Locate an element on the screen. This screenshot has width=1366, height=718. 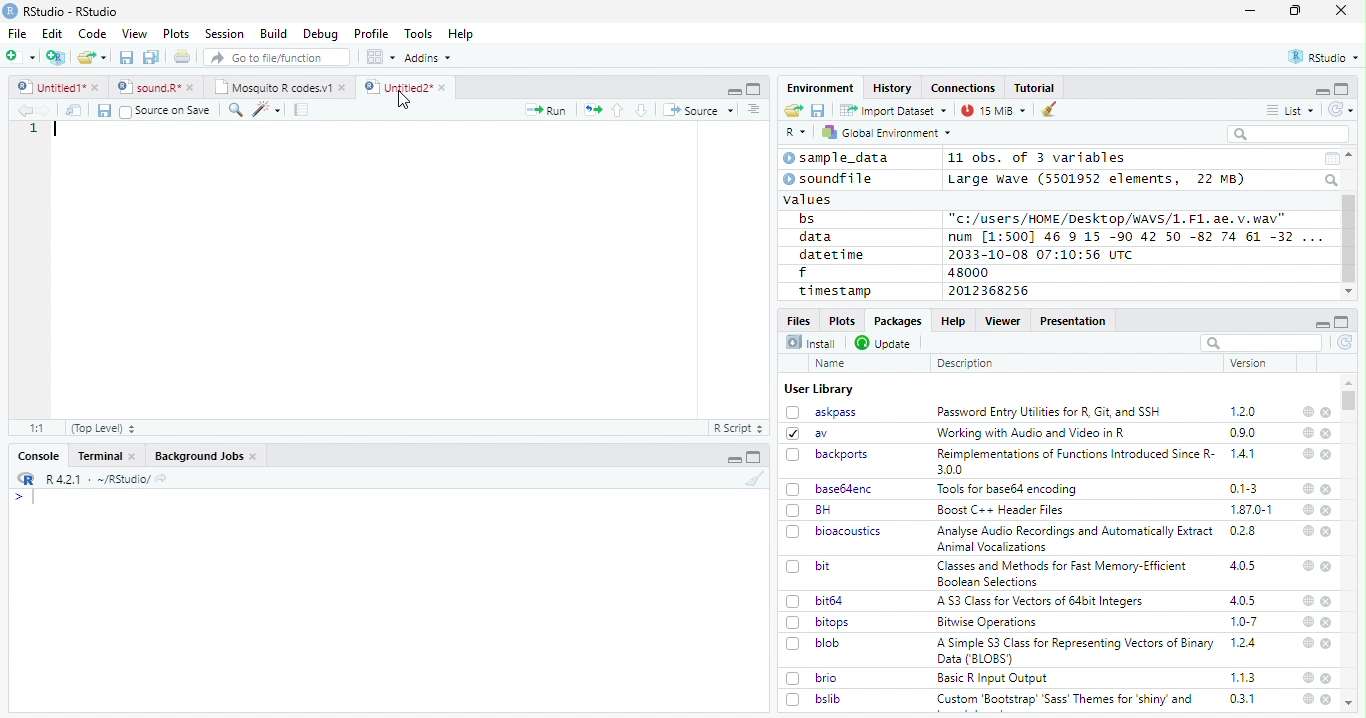
help is located at coordinates (1308, 432).